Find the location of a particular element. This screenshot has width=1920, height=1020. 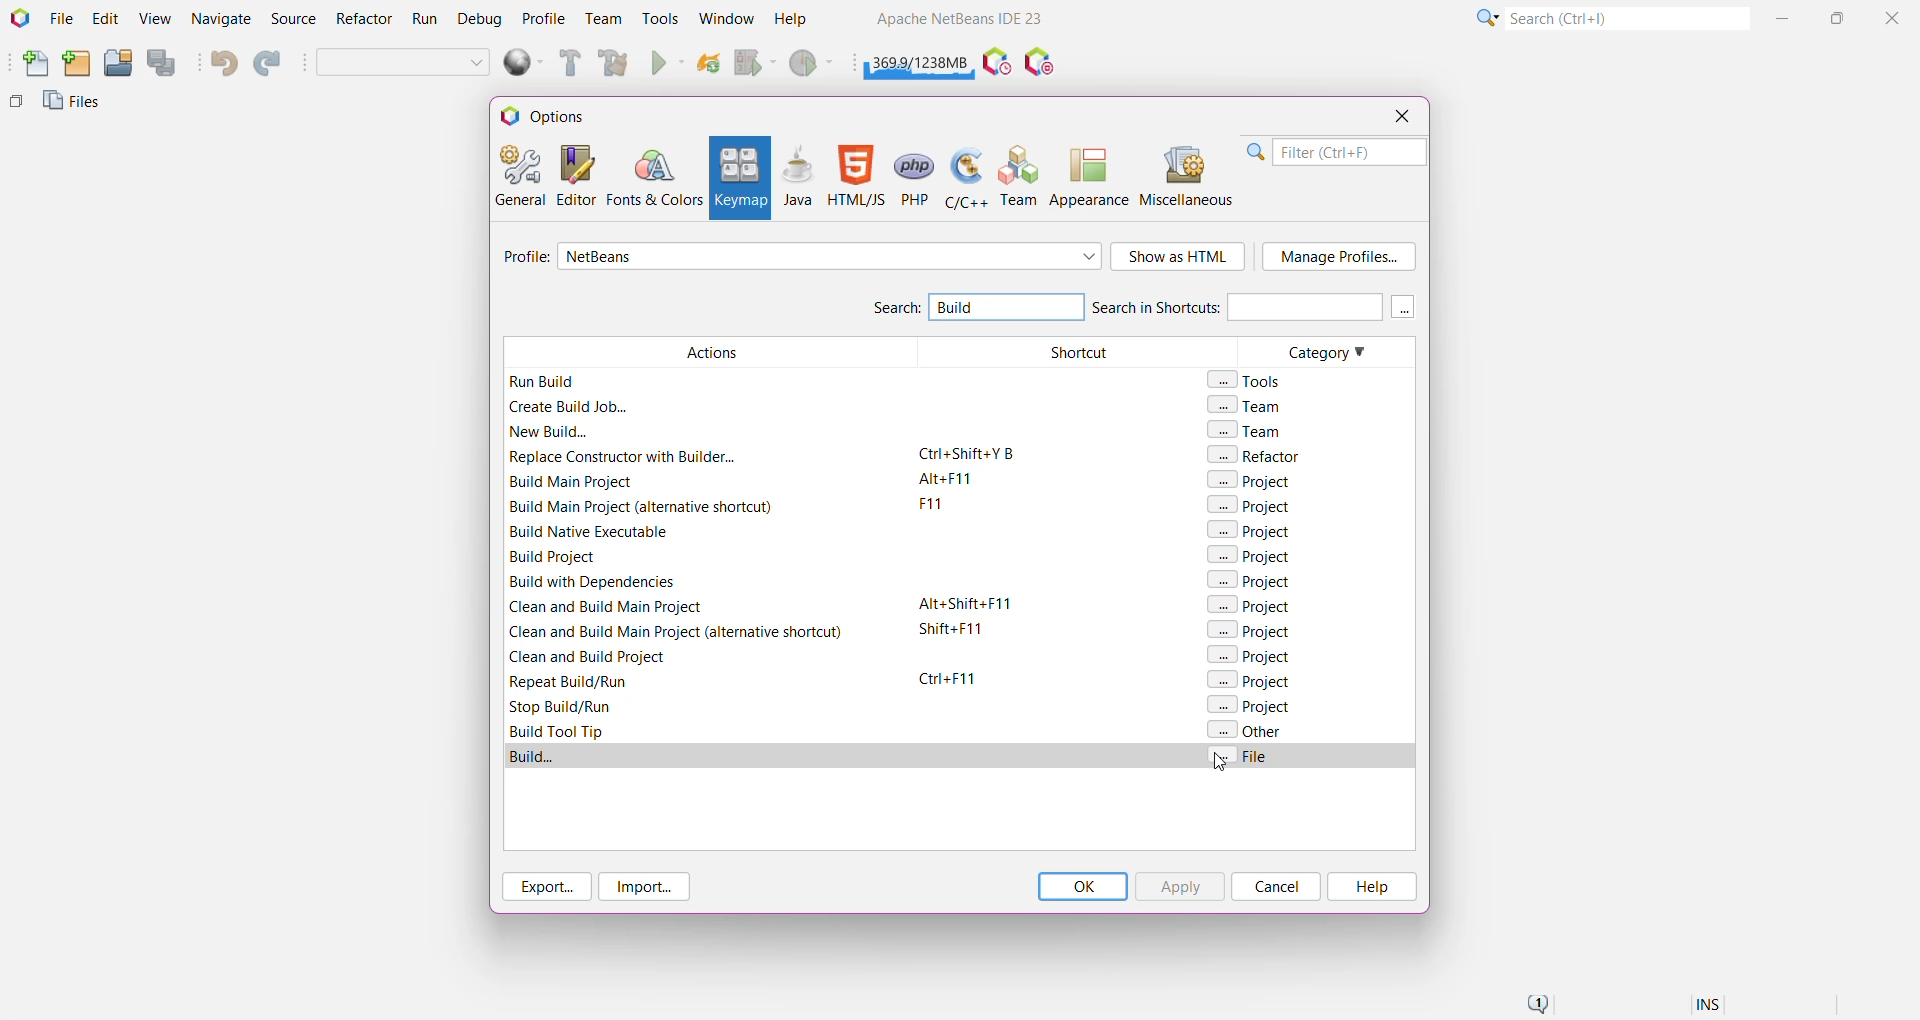

Search is located at coordinates (895, 310).